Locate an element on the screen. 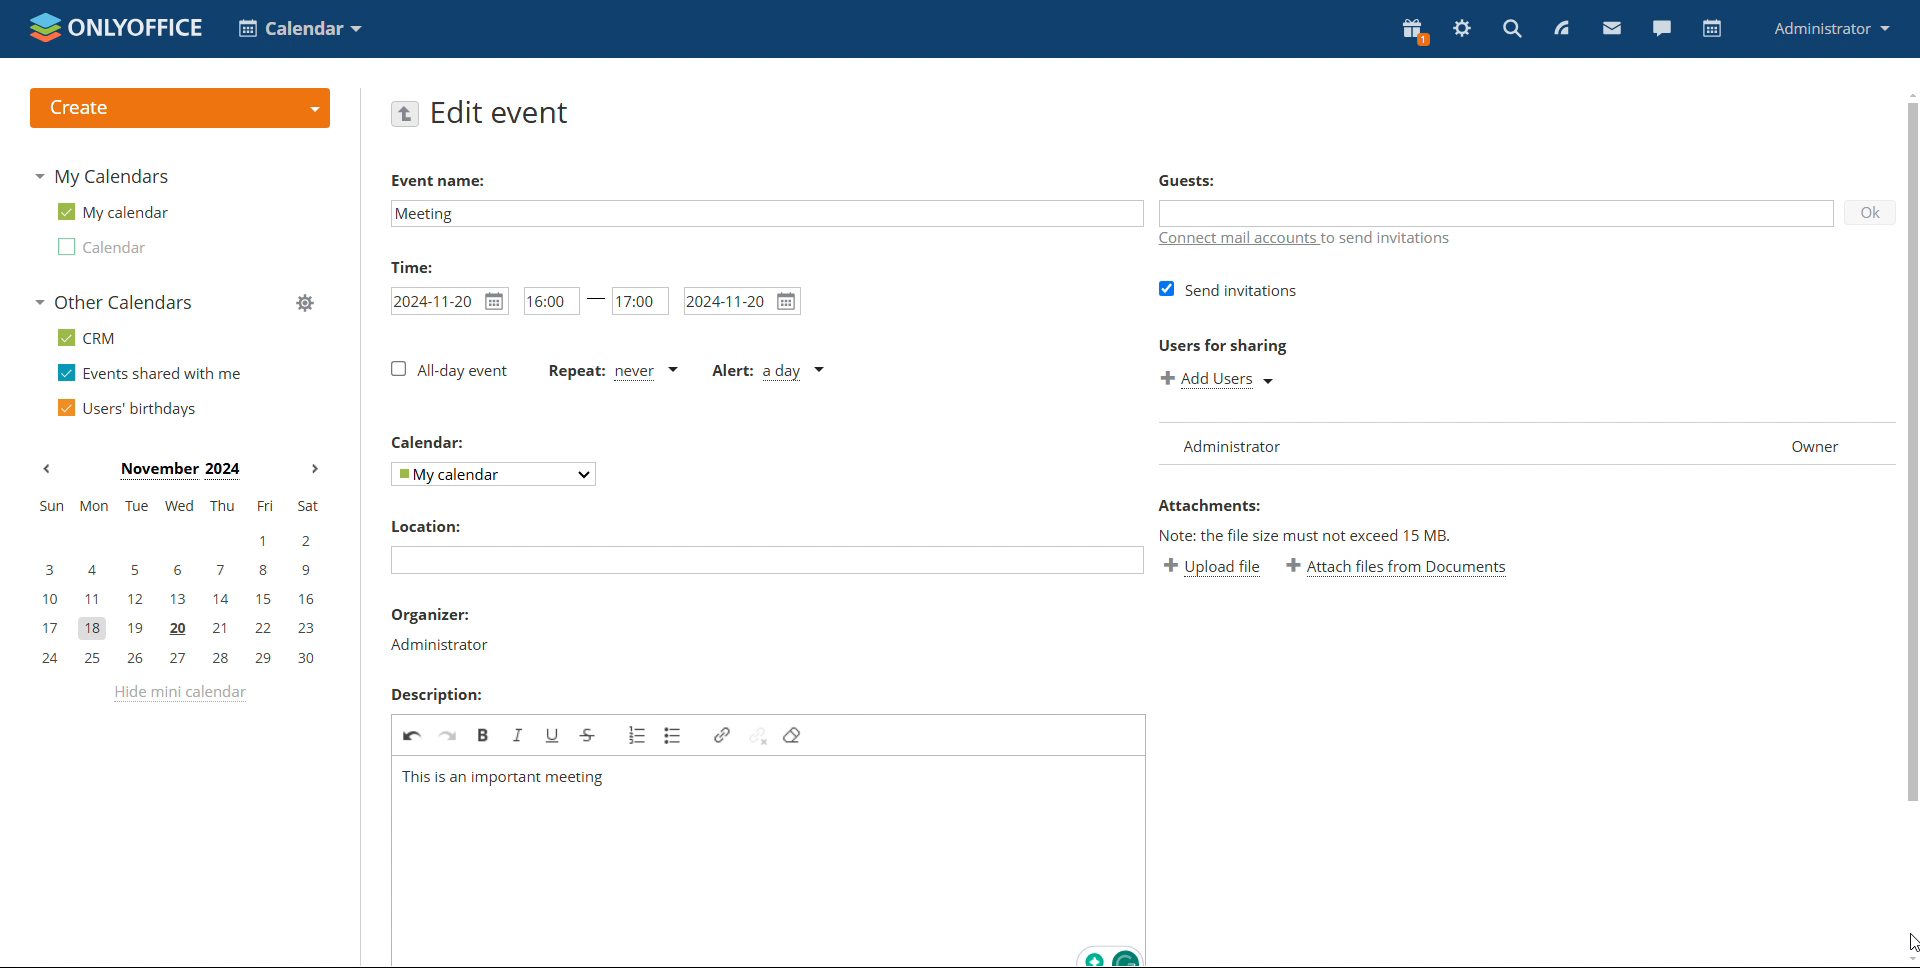 Image resolution: width=1920 pixels, height=968 pixels. hide mini calendar is located at coordinates (179, 694).